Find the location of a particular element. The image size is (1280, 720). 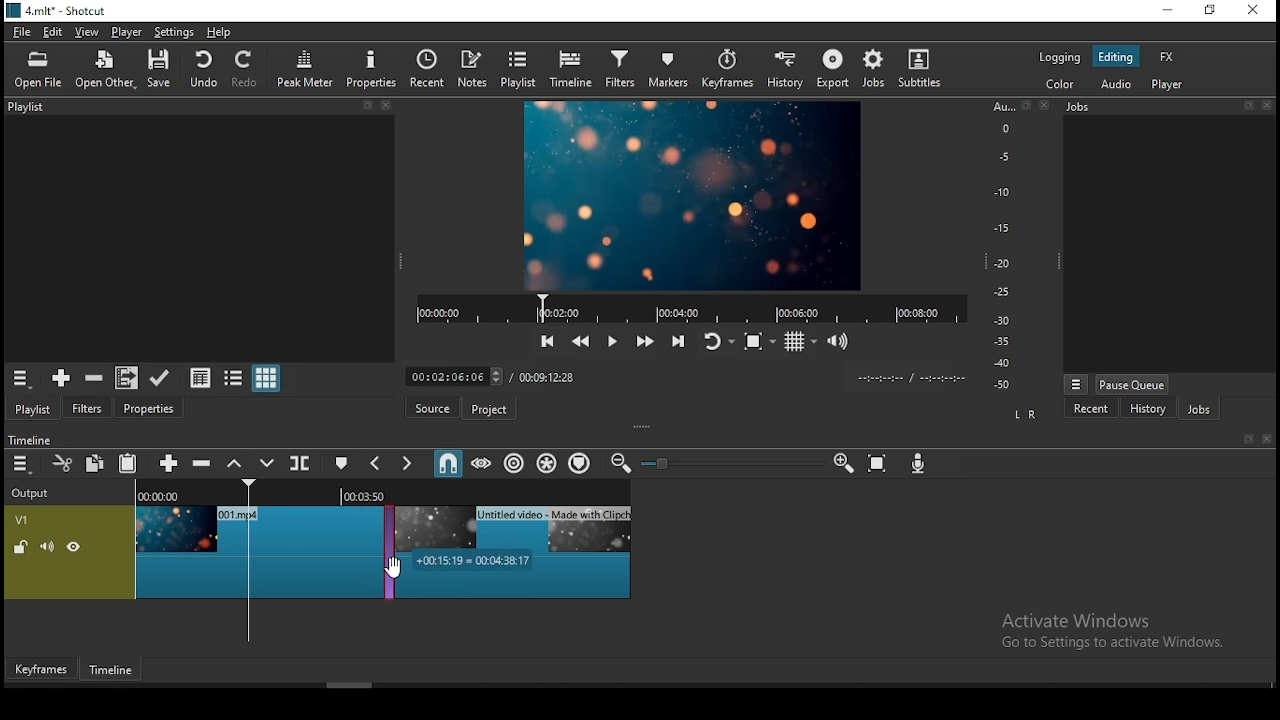

logging is located at coordinates (1059, 58).